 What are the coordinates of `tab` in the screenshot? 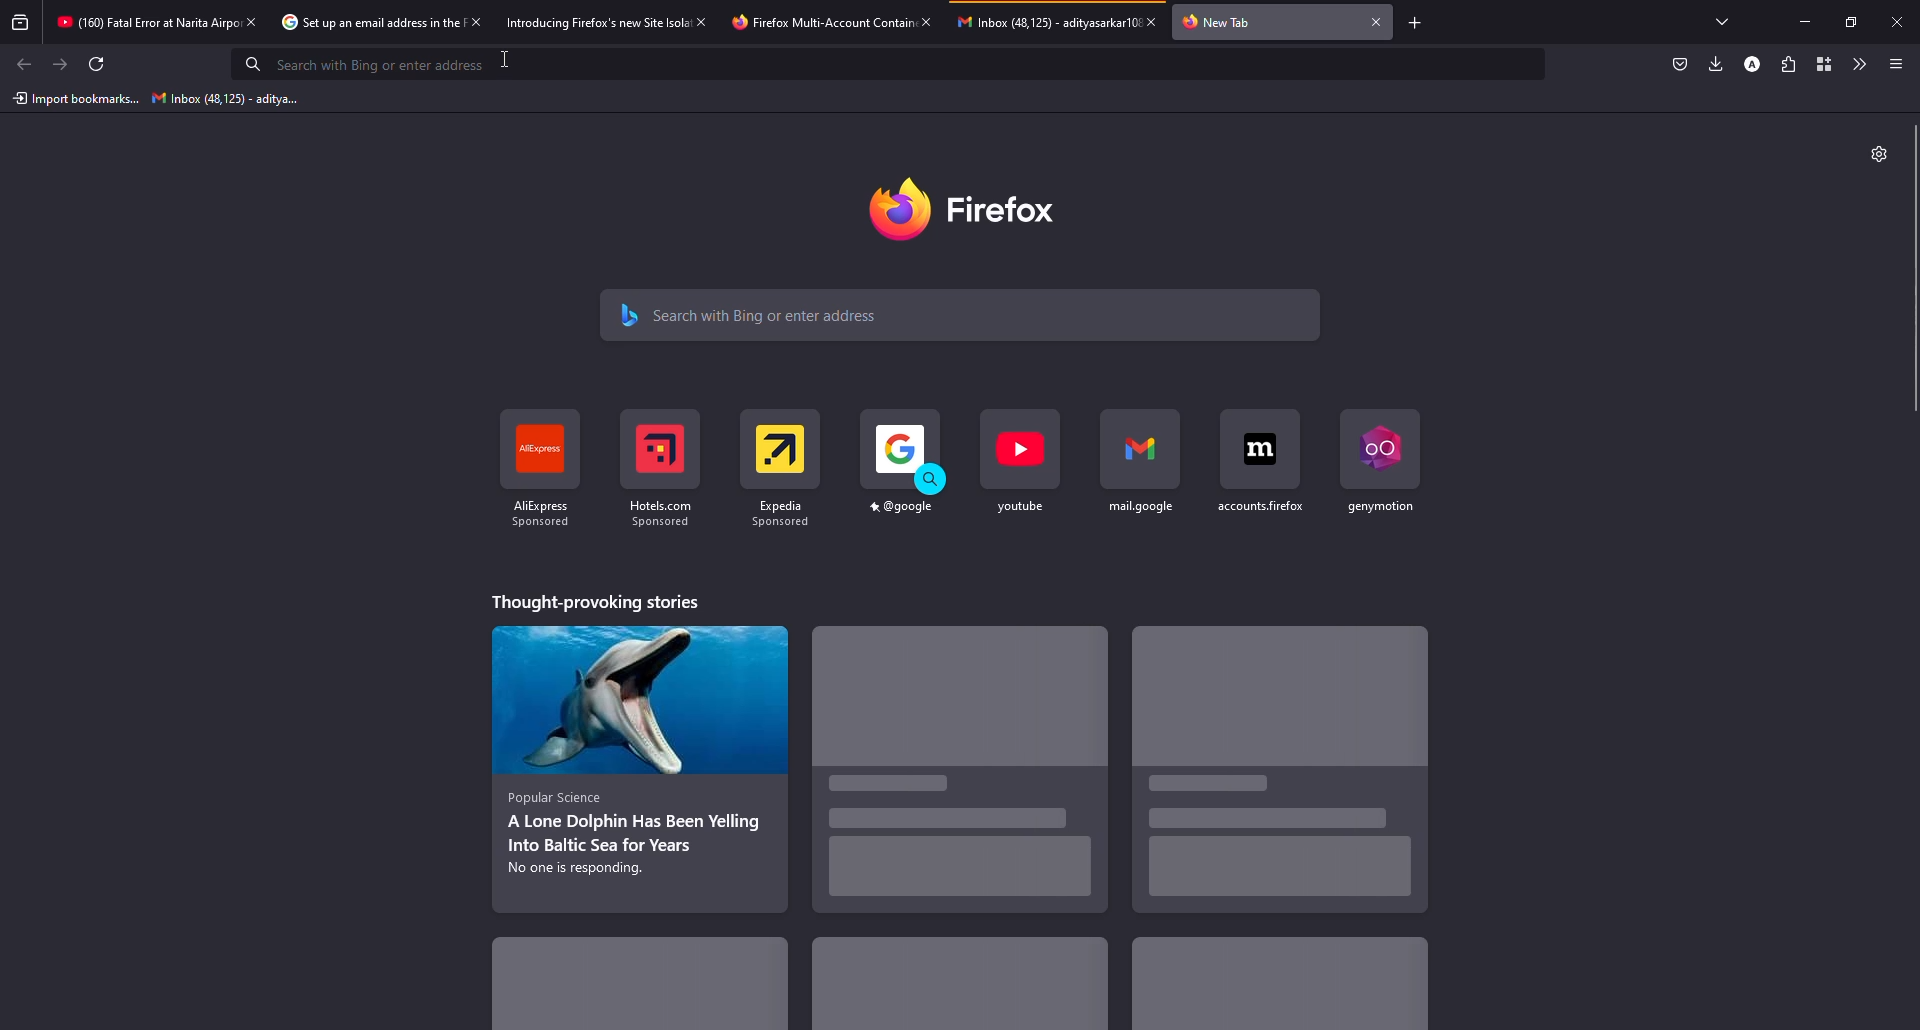 It's located at (805, 24).